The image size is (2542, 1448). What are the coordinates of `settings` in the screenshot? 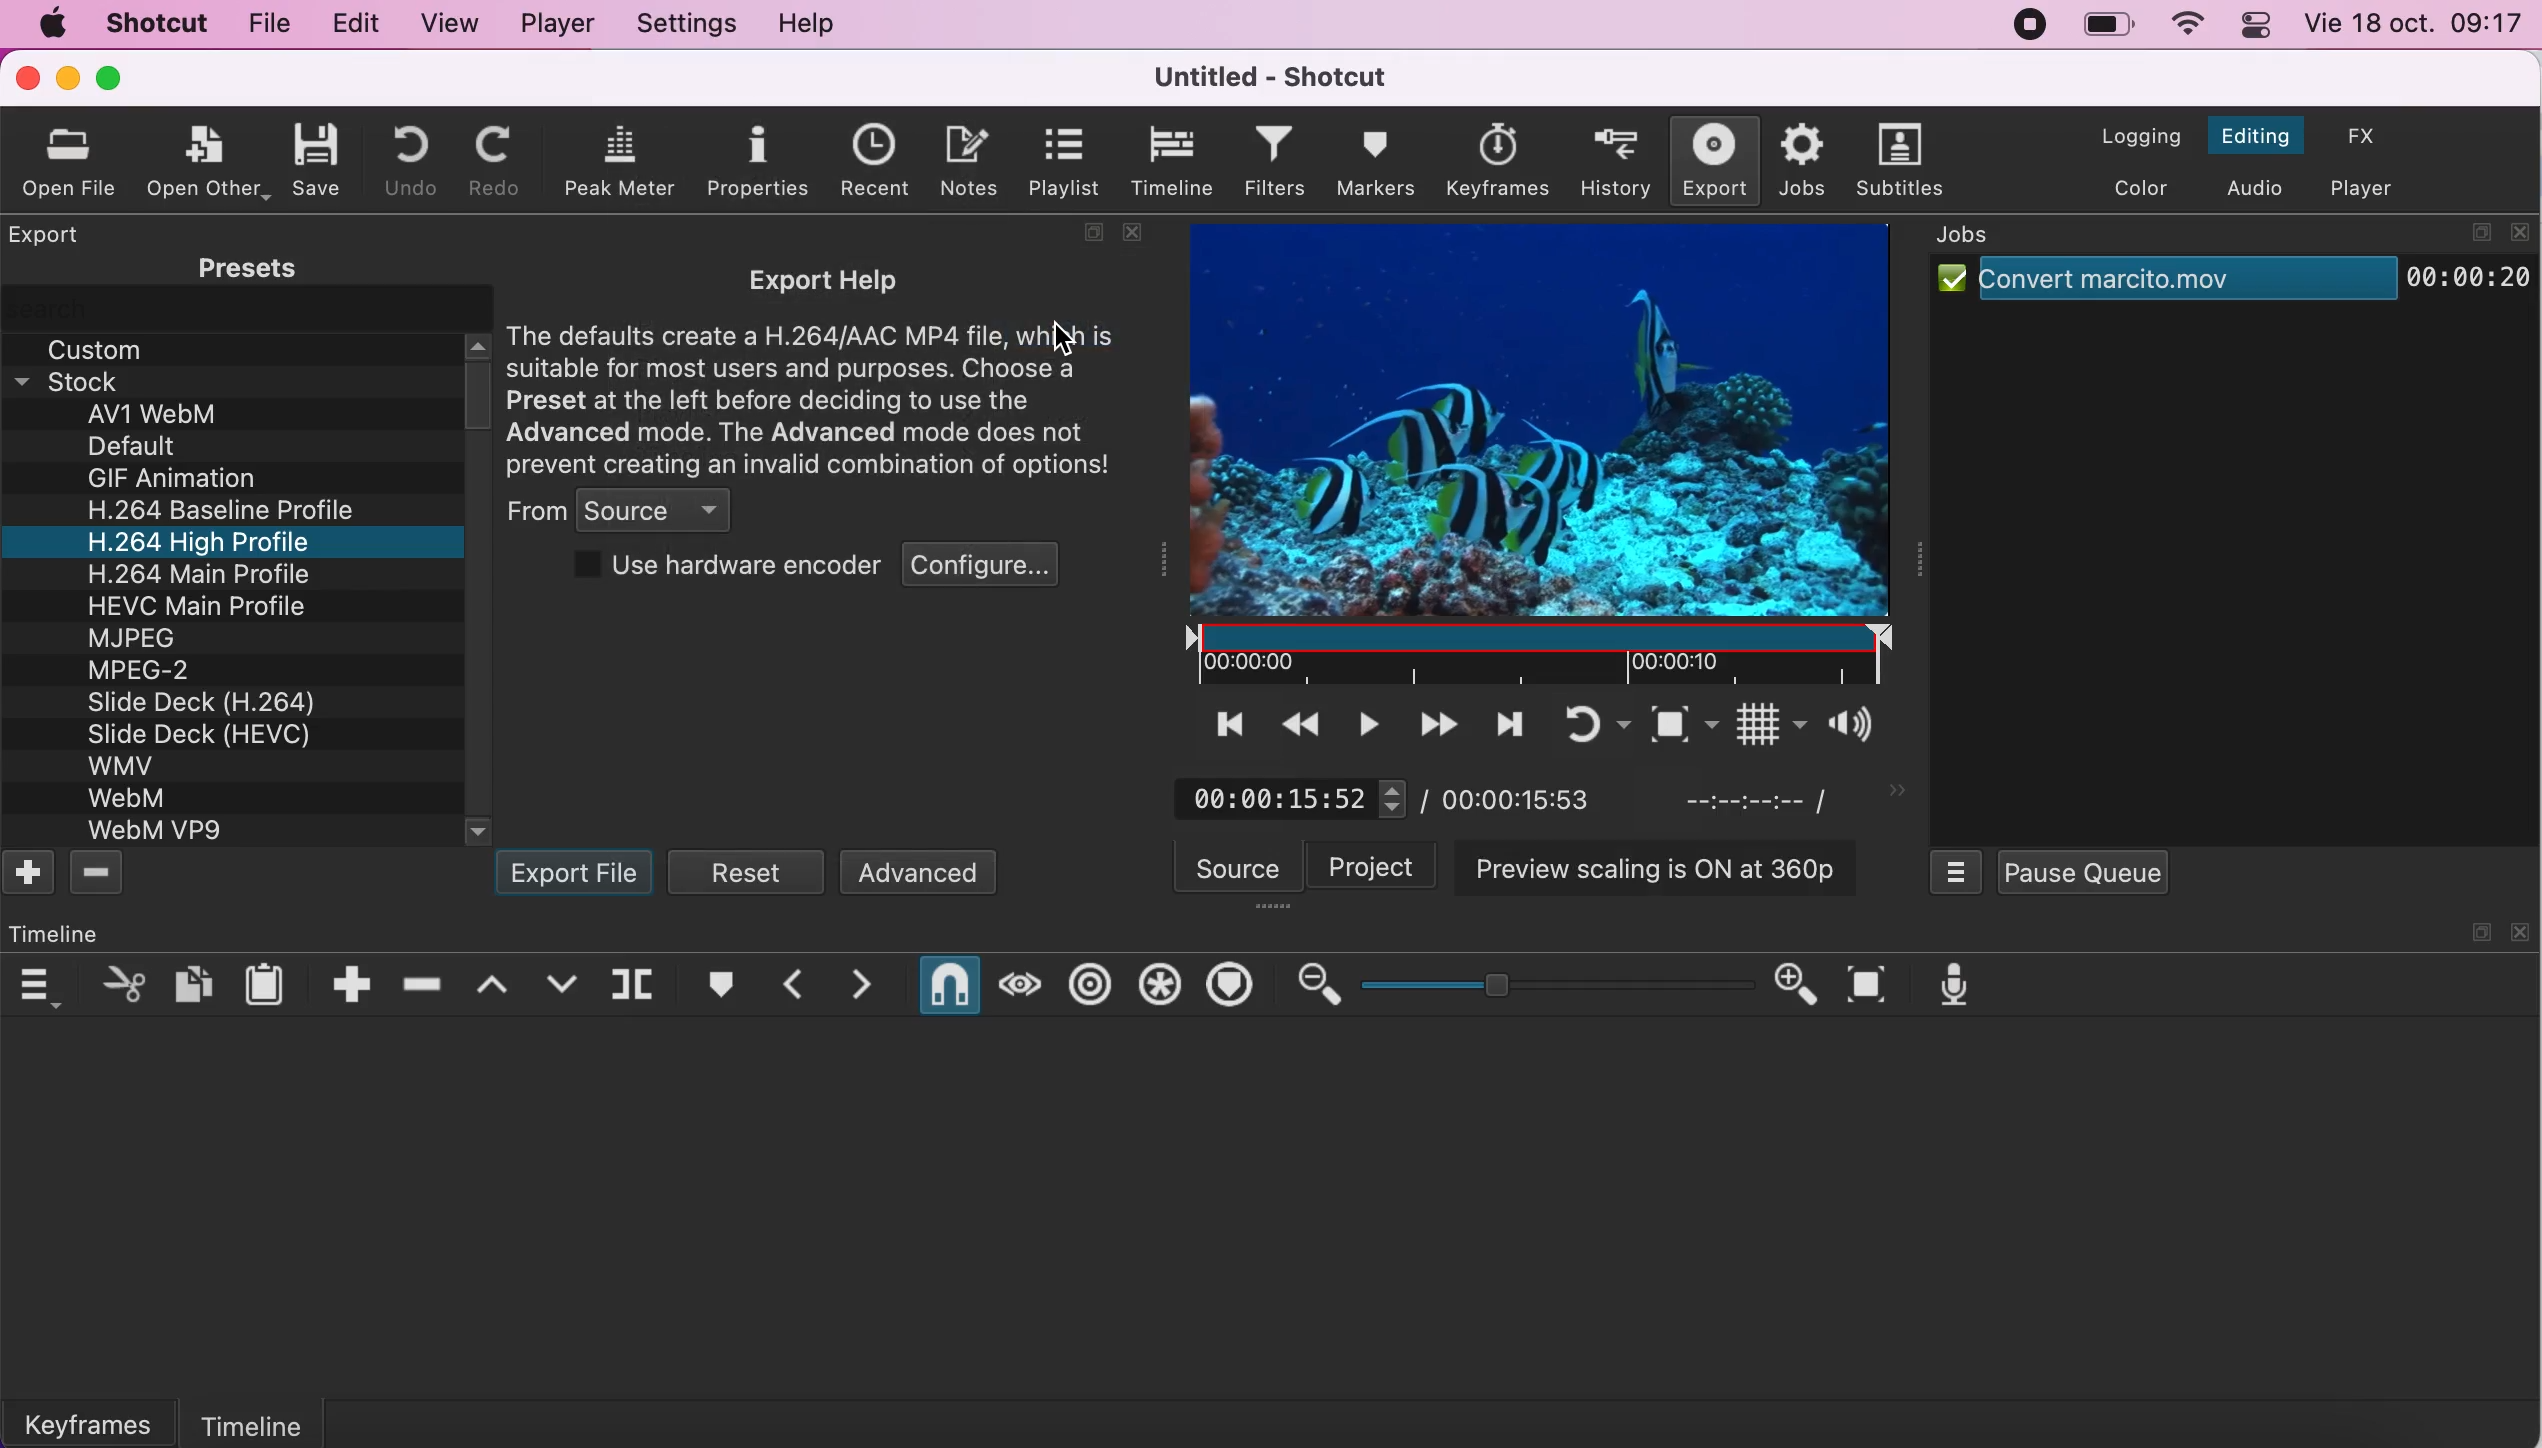 It's located at (682, 25).